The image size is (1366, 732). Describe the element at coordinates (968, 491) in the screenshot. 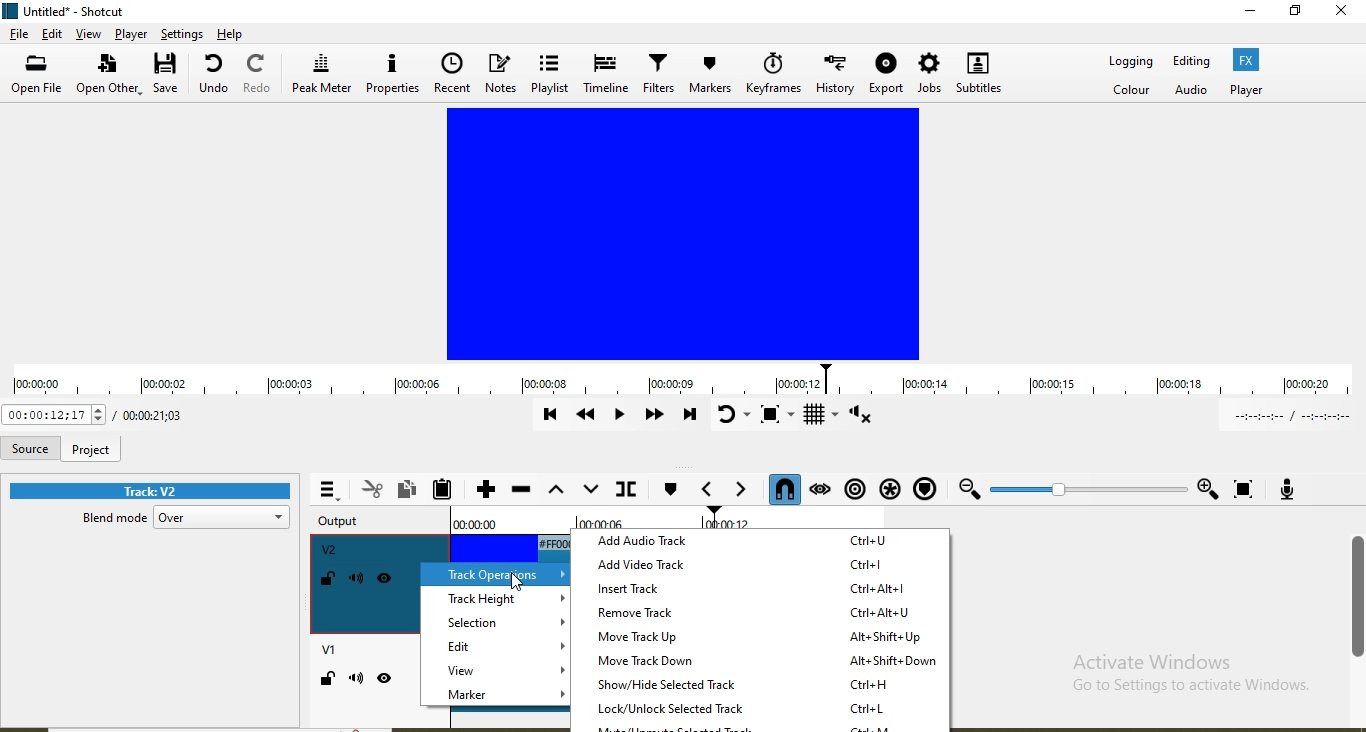

I see `Zoom out` at that location.